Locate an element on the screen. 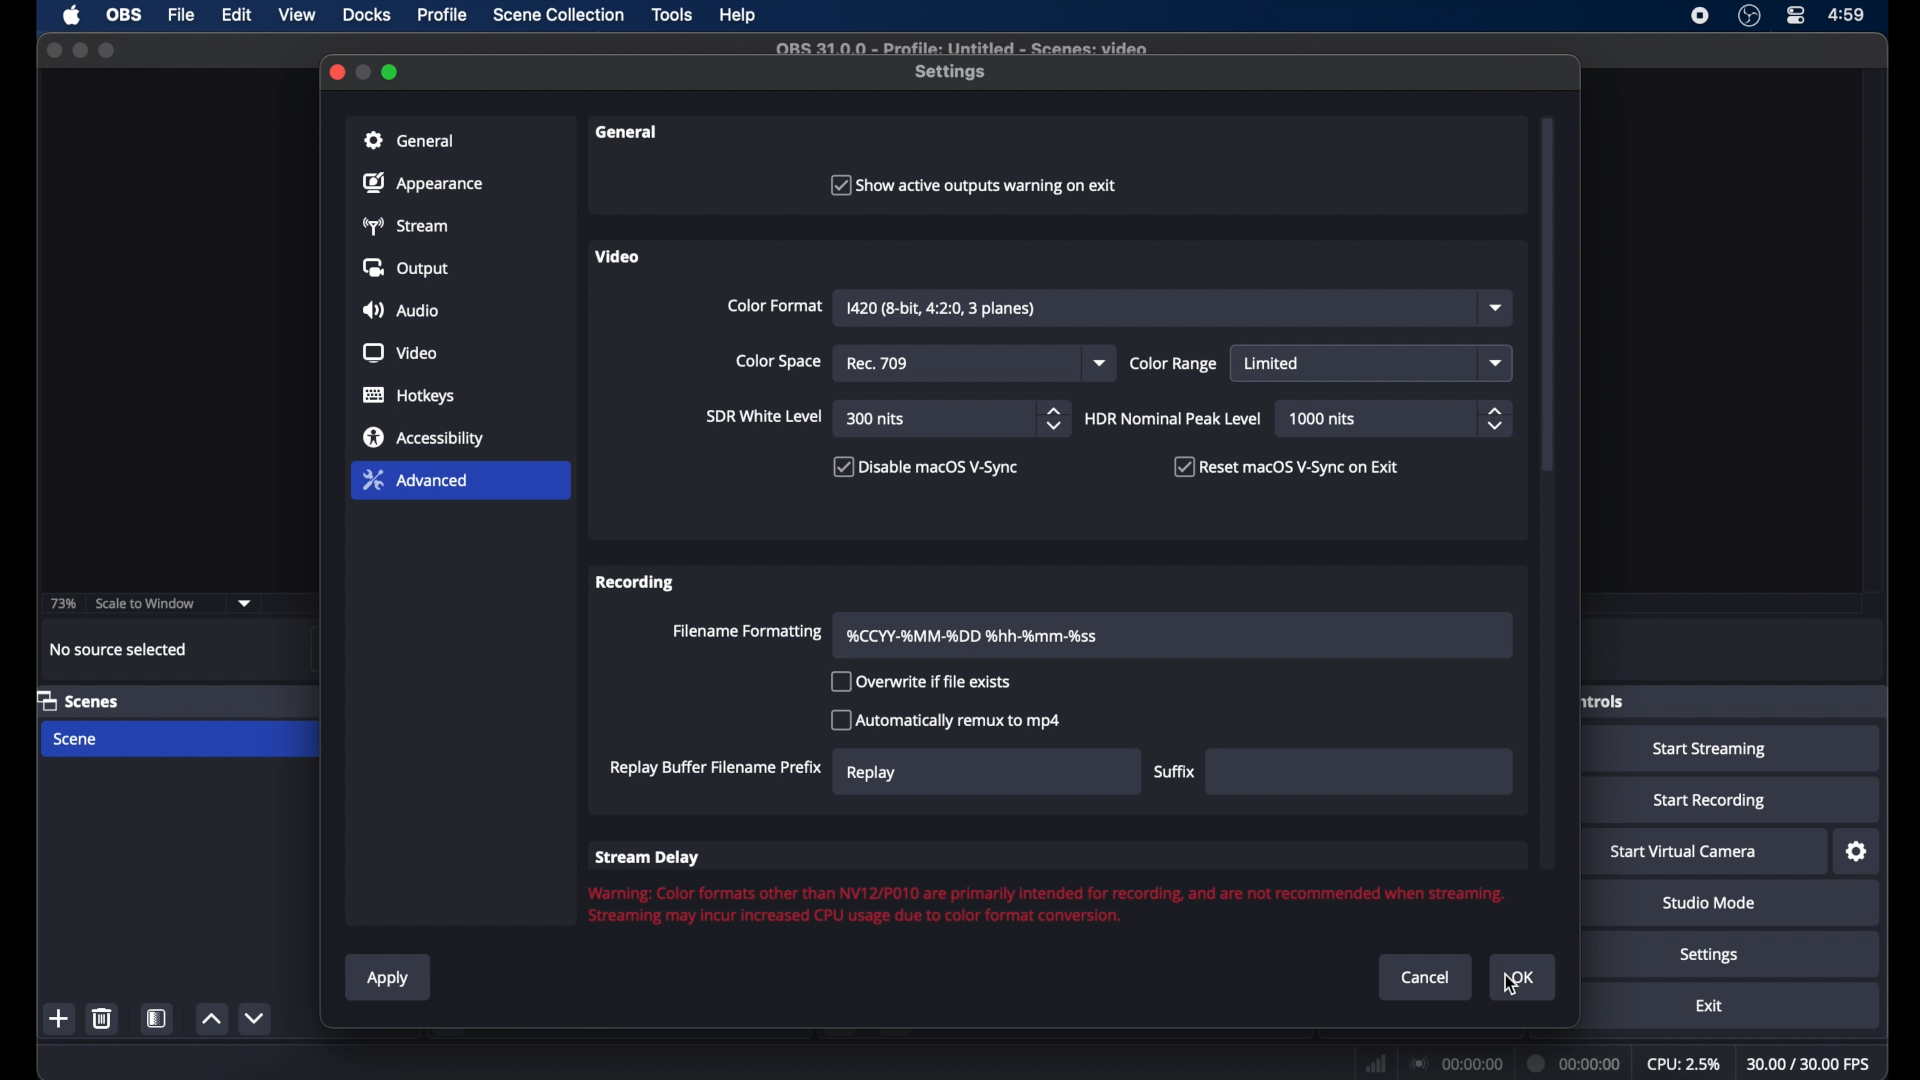  stream is located at coordinates (409, 225).